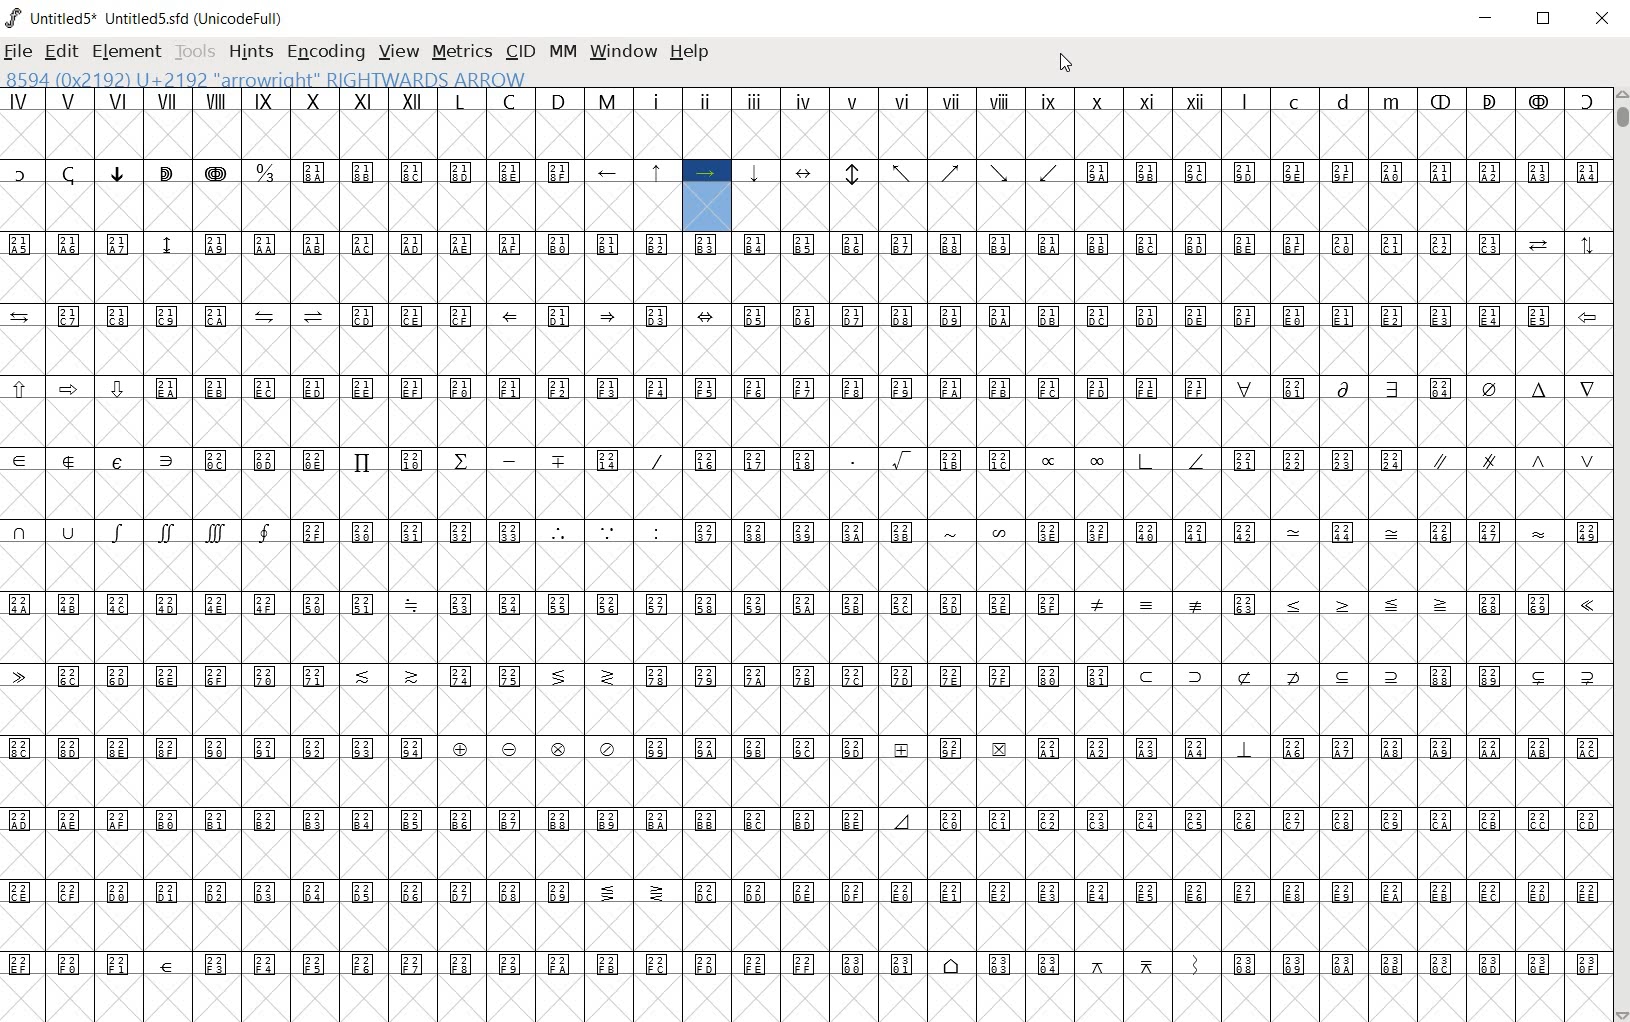 The height and width of the screenshot is (1022, 1630). What do you see at coordinates (561, 53) in the screenshot?
I see `MM` at bounding box center [561, 53].